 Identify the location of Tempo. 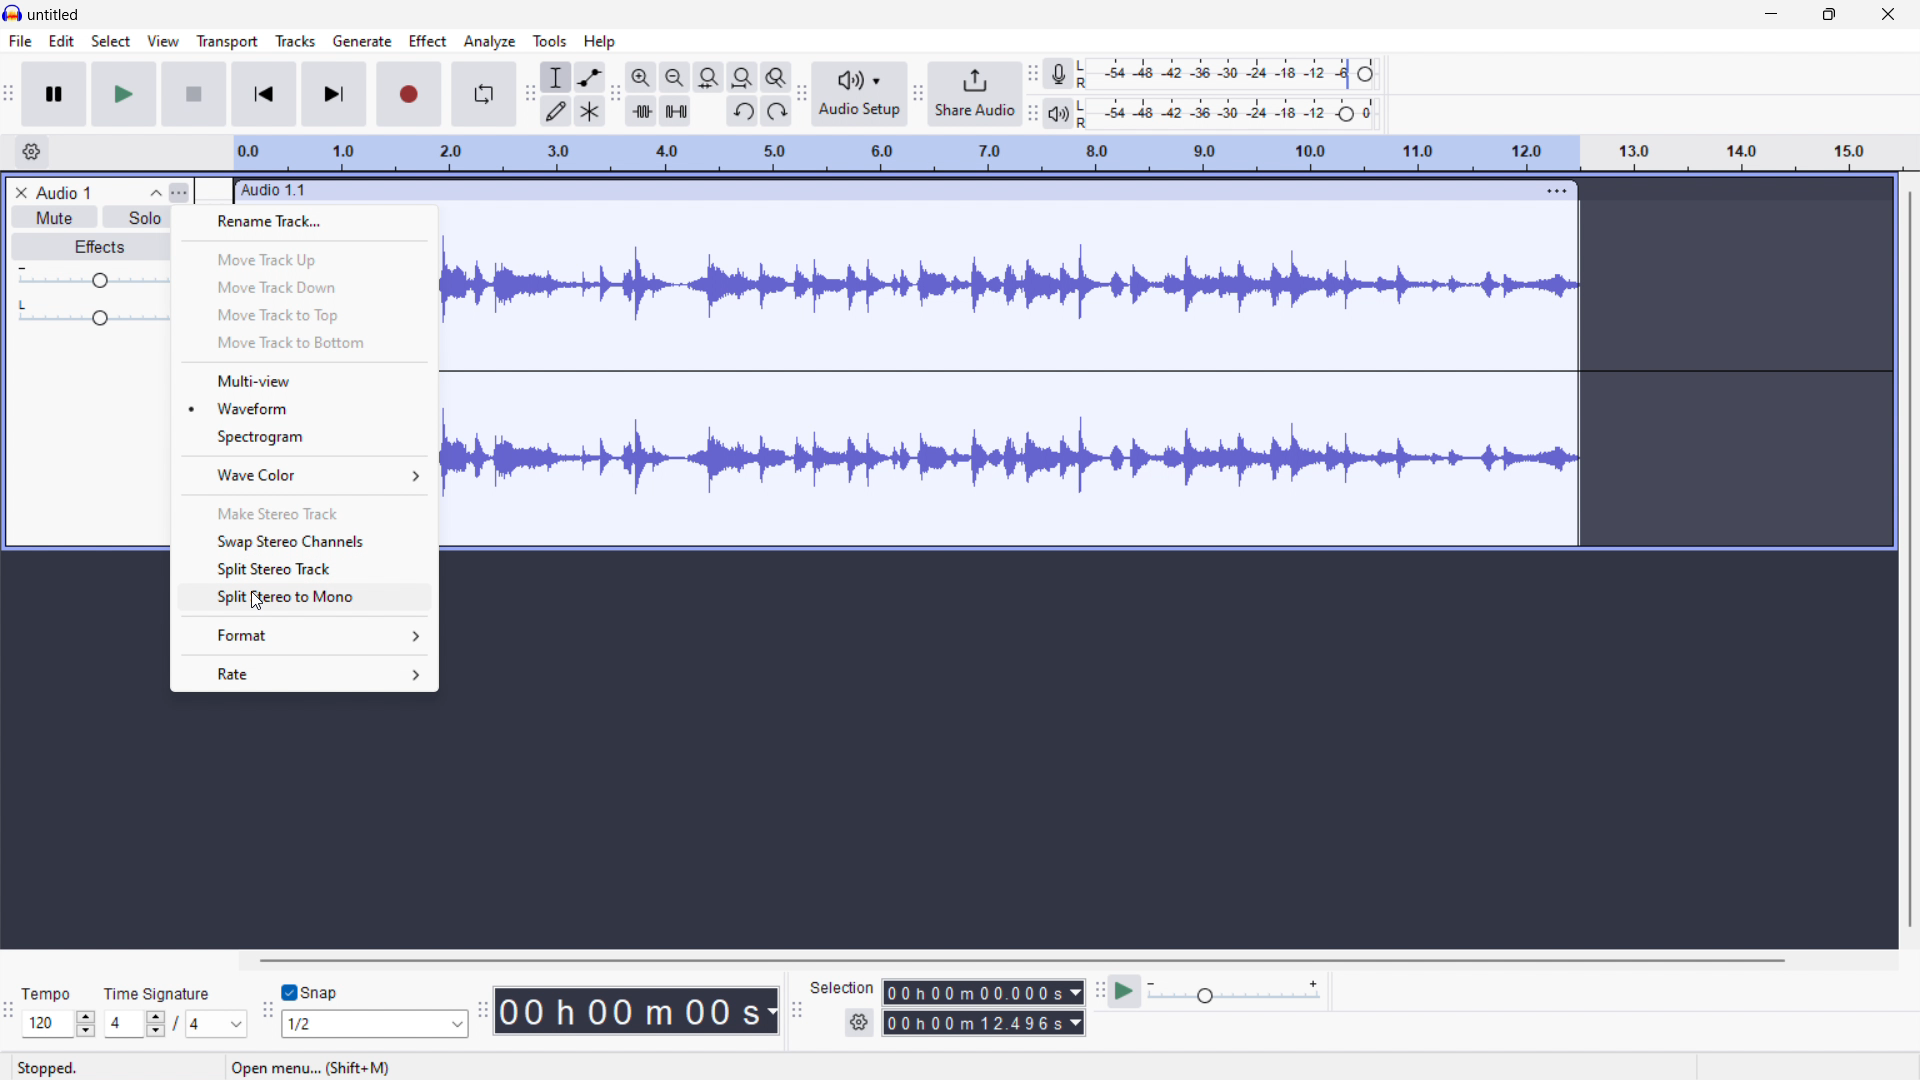
(43, 994).